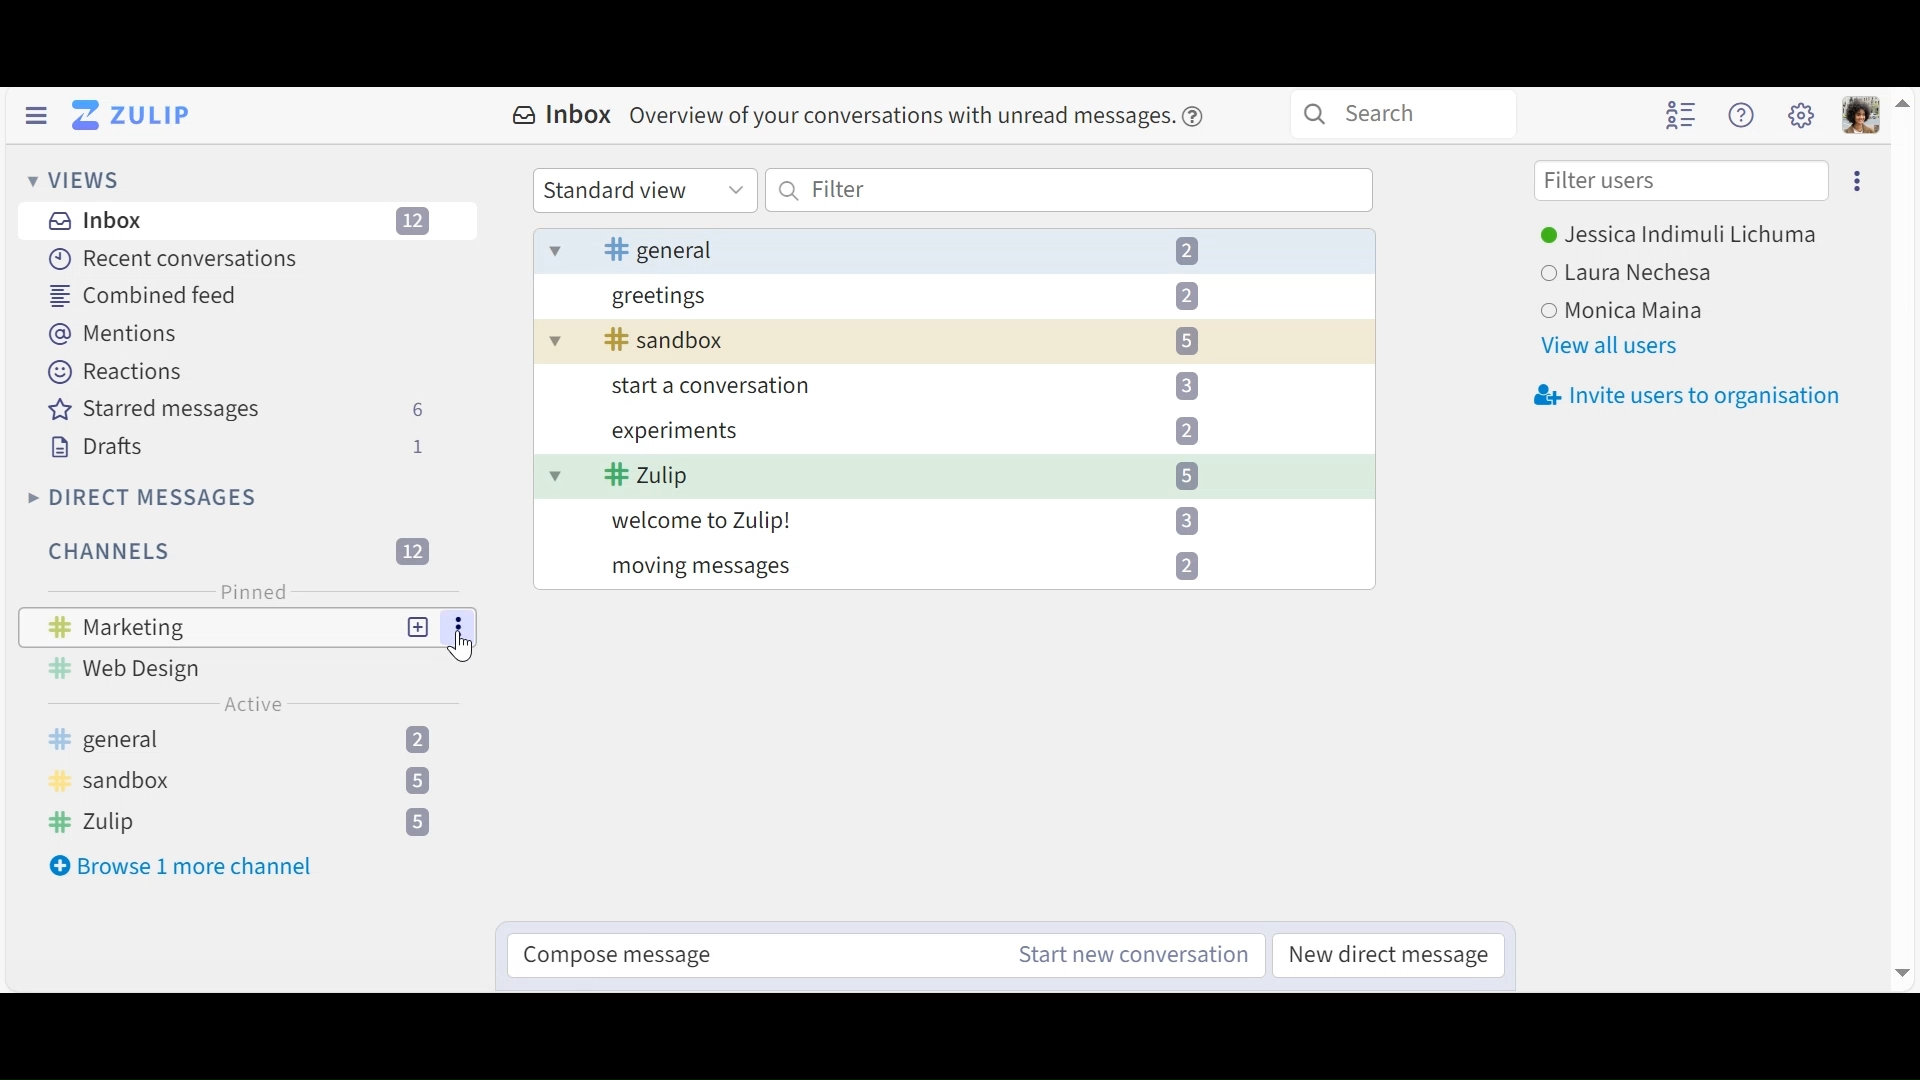 The width and height of the screenshot is (1920, 1080). What do you see at coordinates (1633, 310) in the screenshot?
I see `user3` at bounding box center [1633, 310].